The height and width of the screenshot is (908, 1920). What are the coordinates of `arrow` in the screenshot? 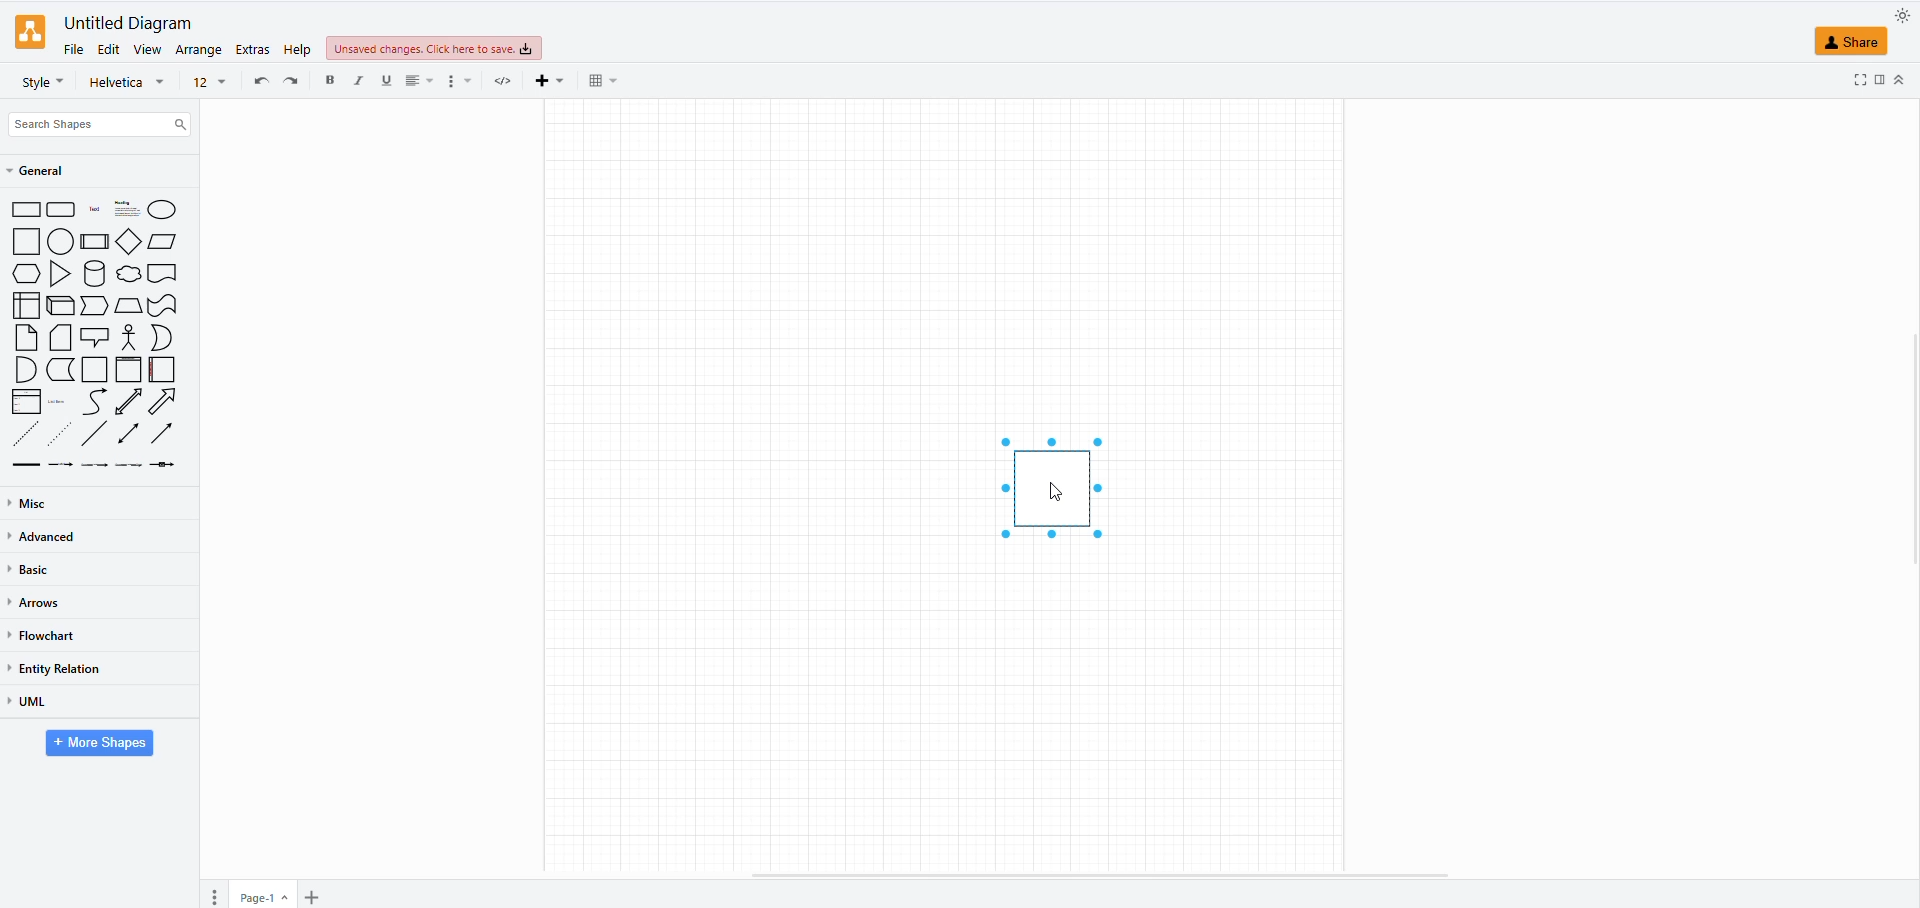 It's located at (167, 402).